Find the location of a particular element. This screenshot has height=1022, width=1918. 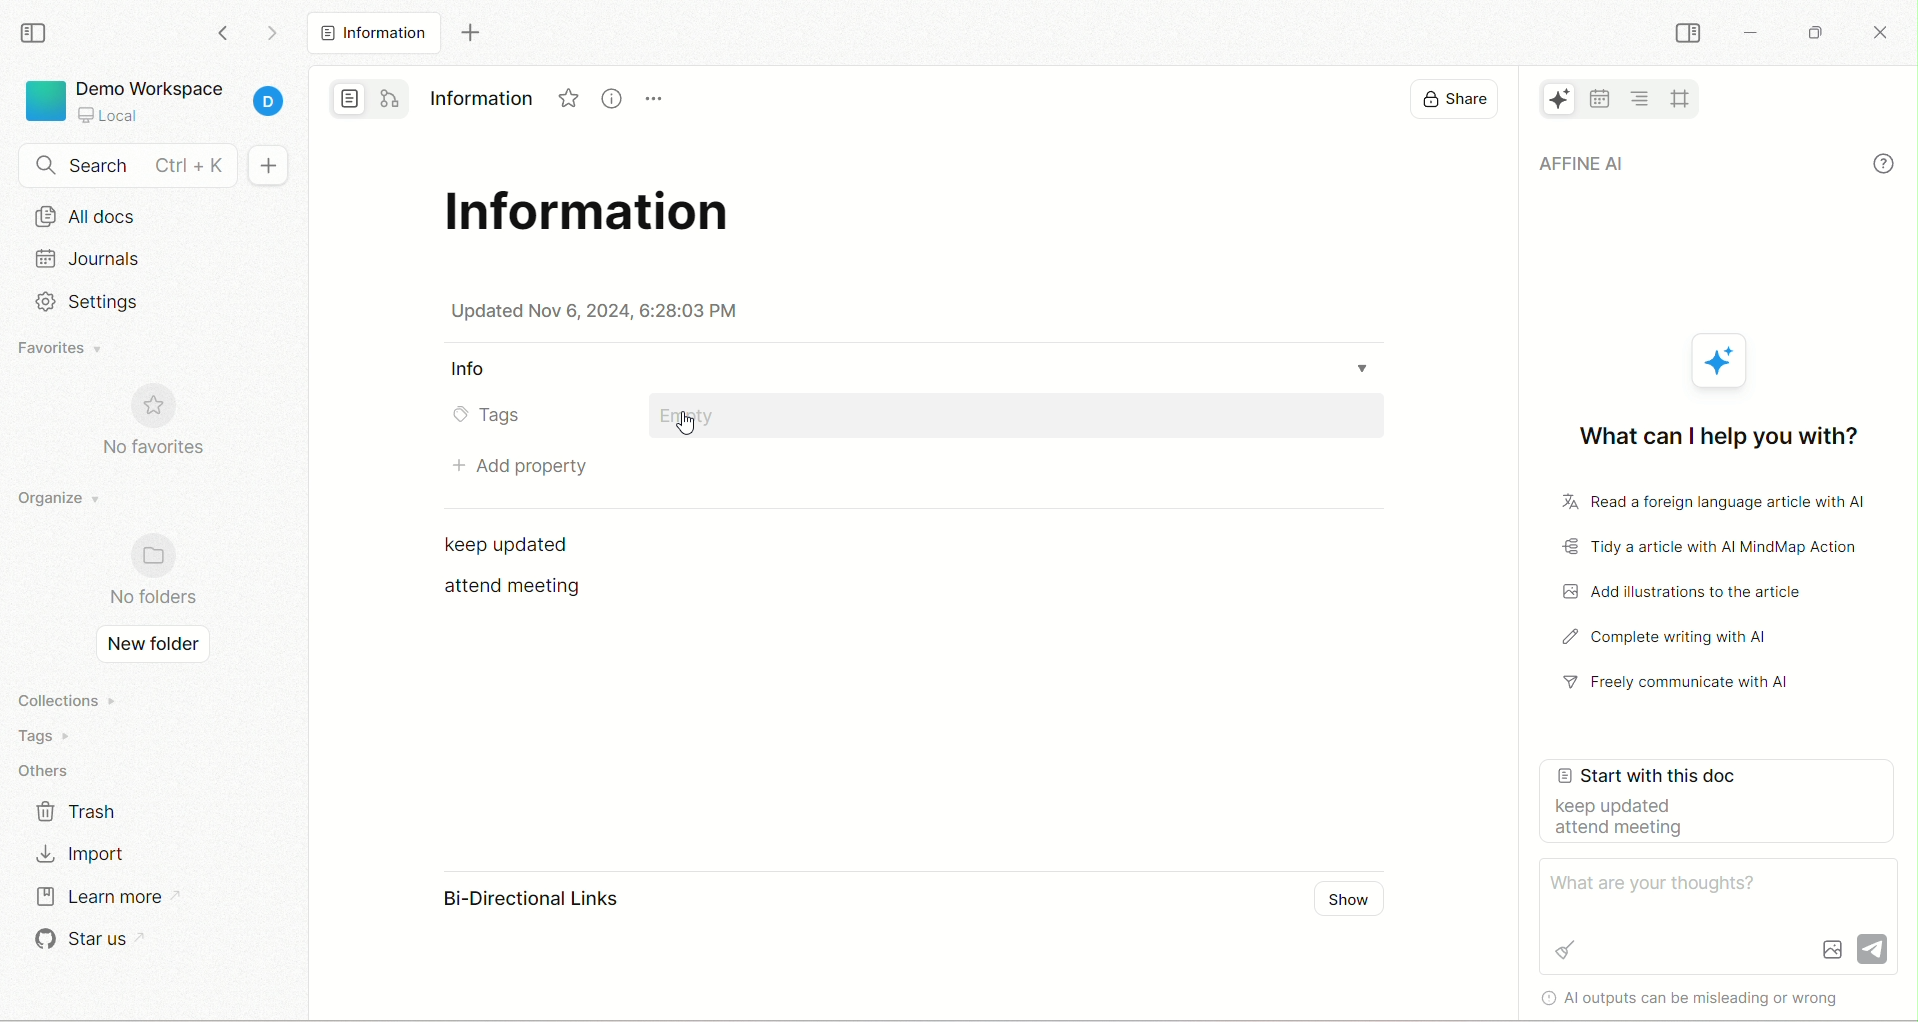

go back is located at coordinates (225, 39).